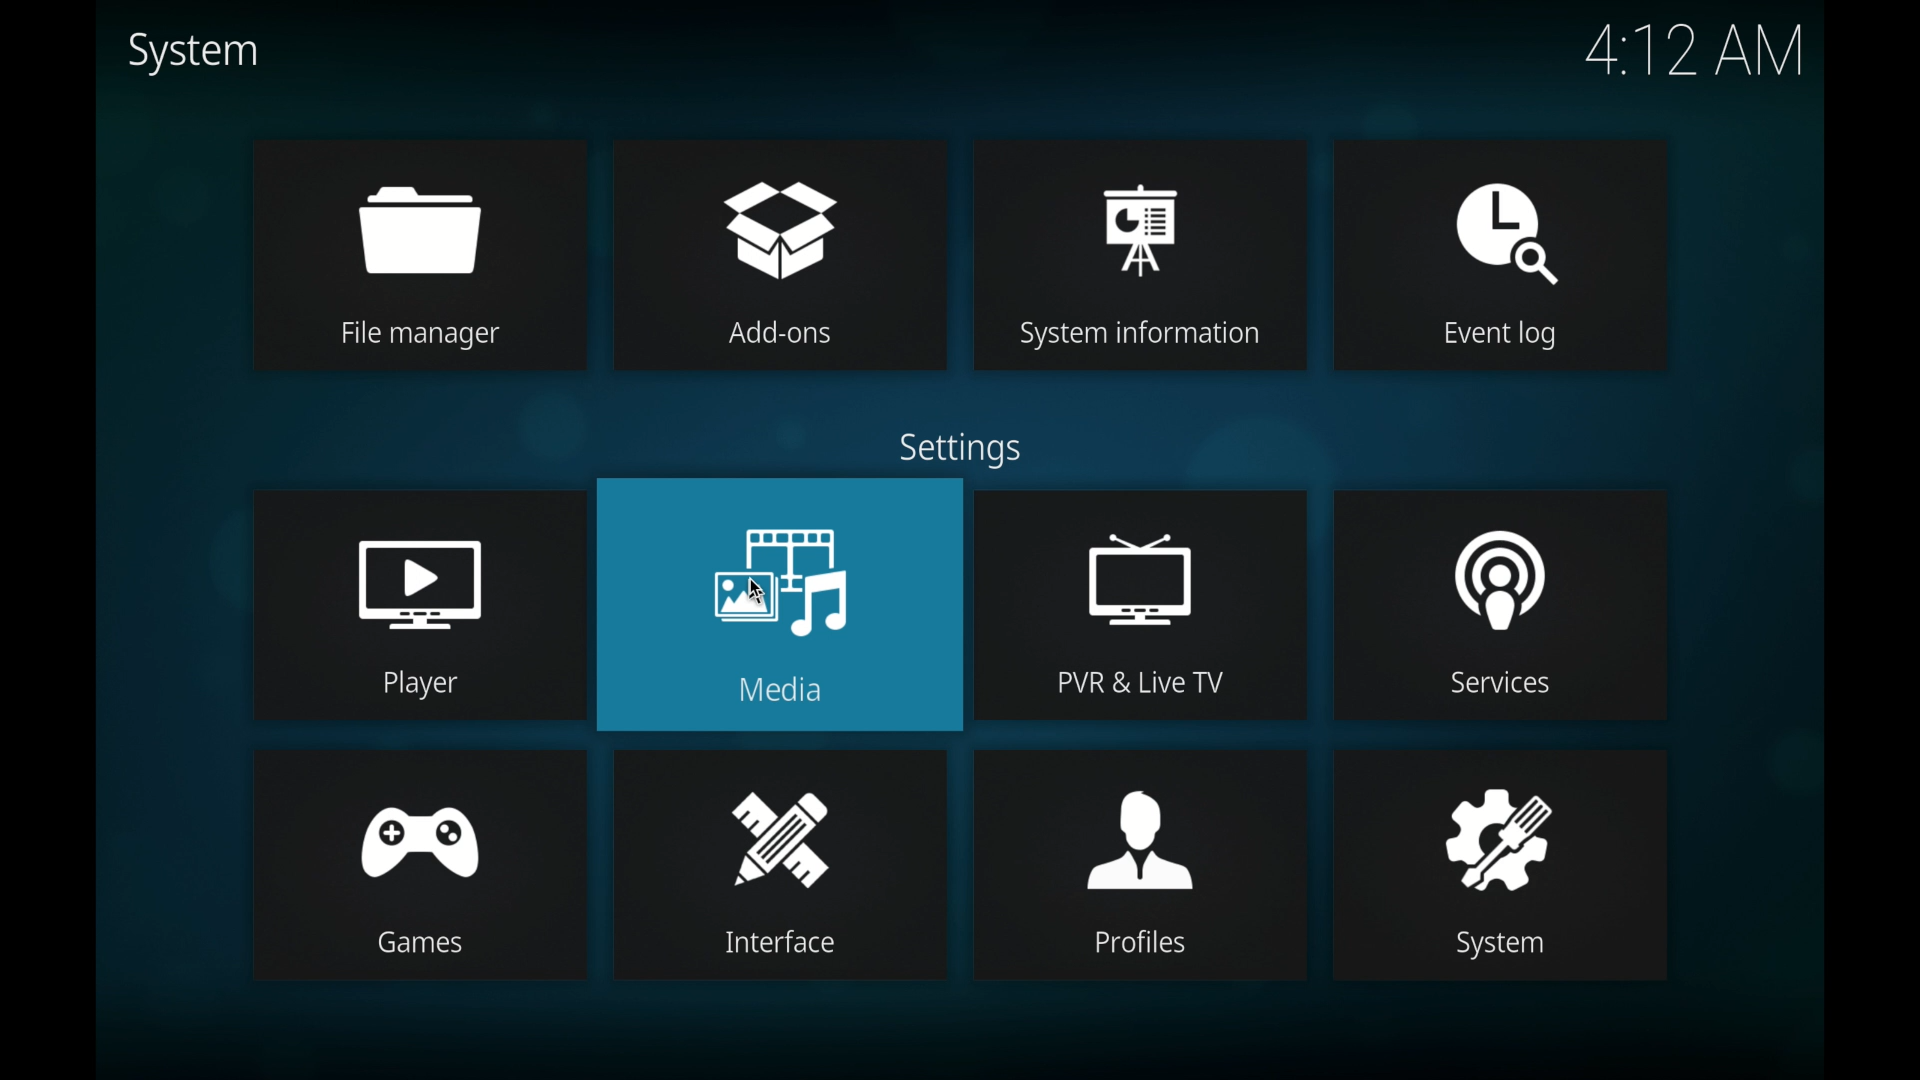 Image resolution: width=1920 pixels, height=1080 pixels. Describe the element at coordinates (192, 53) in the screenshot. I see `system` at that location.